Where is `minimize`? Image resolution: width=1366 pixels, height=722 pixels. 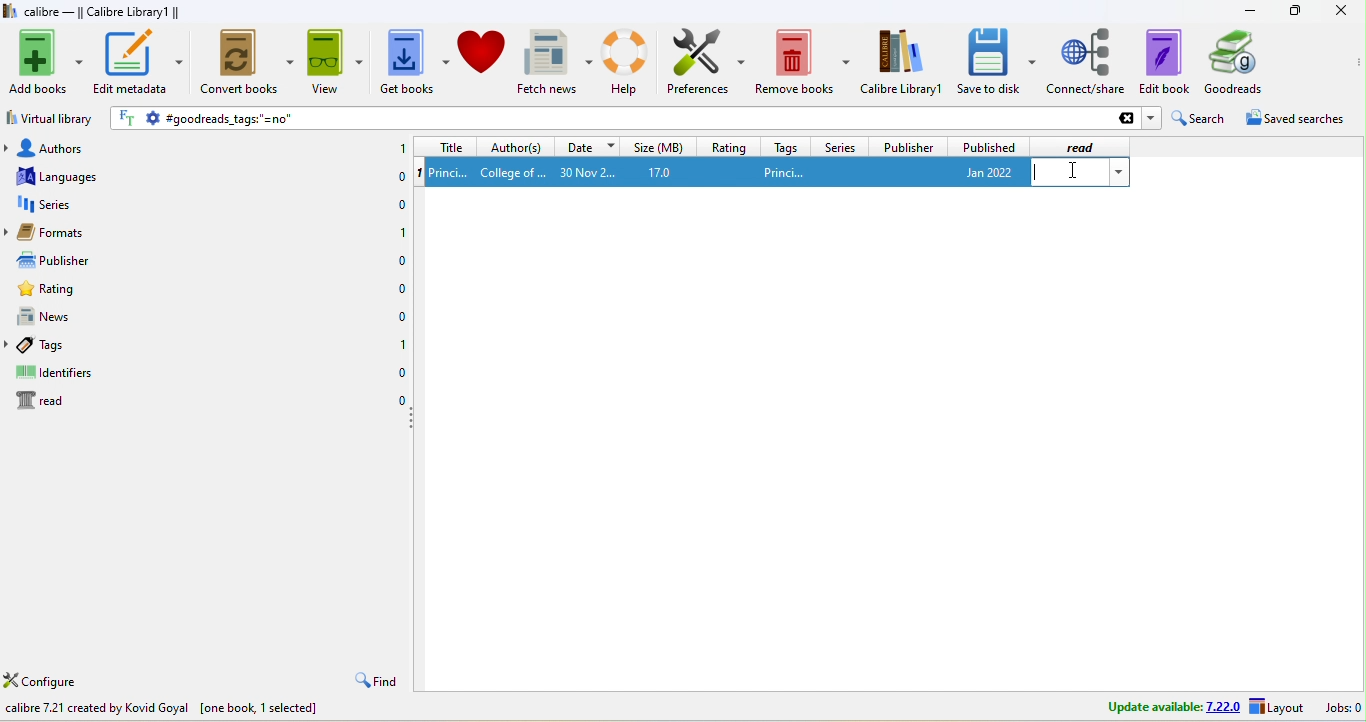
minimize is located at coordinates (1248, 11).